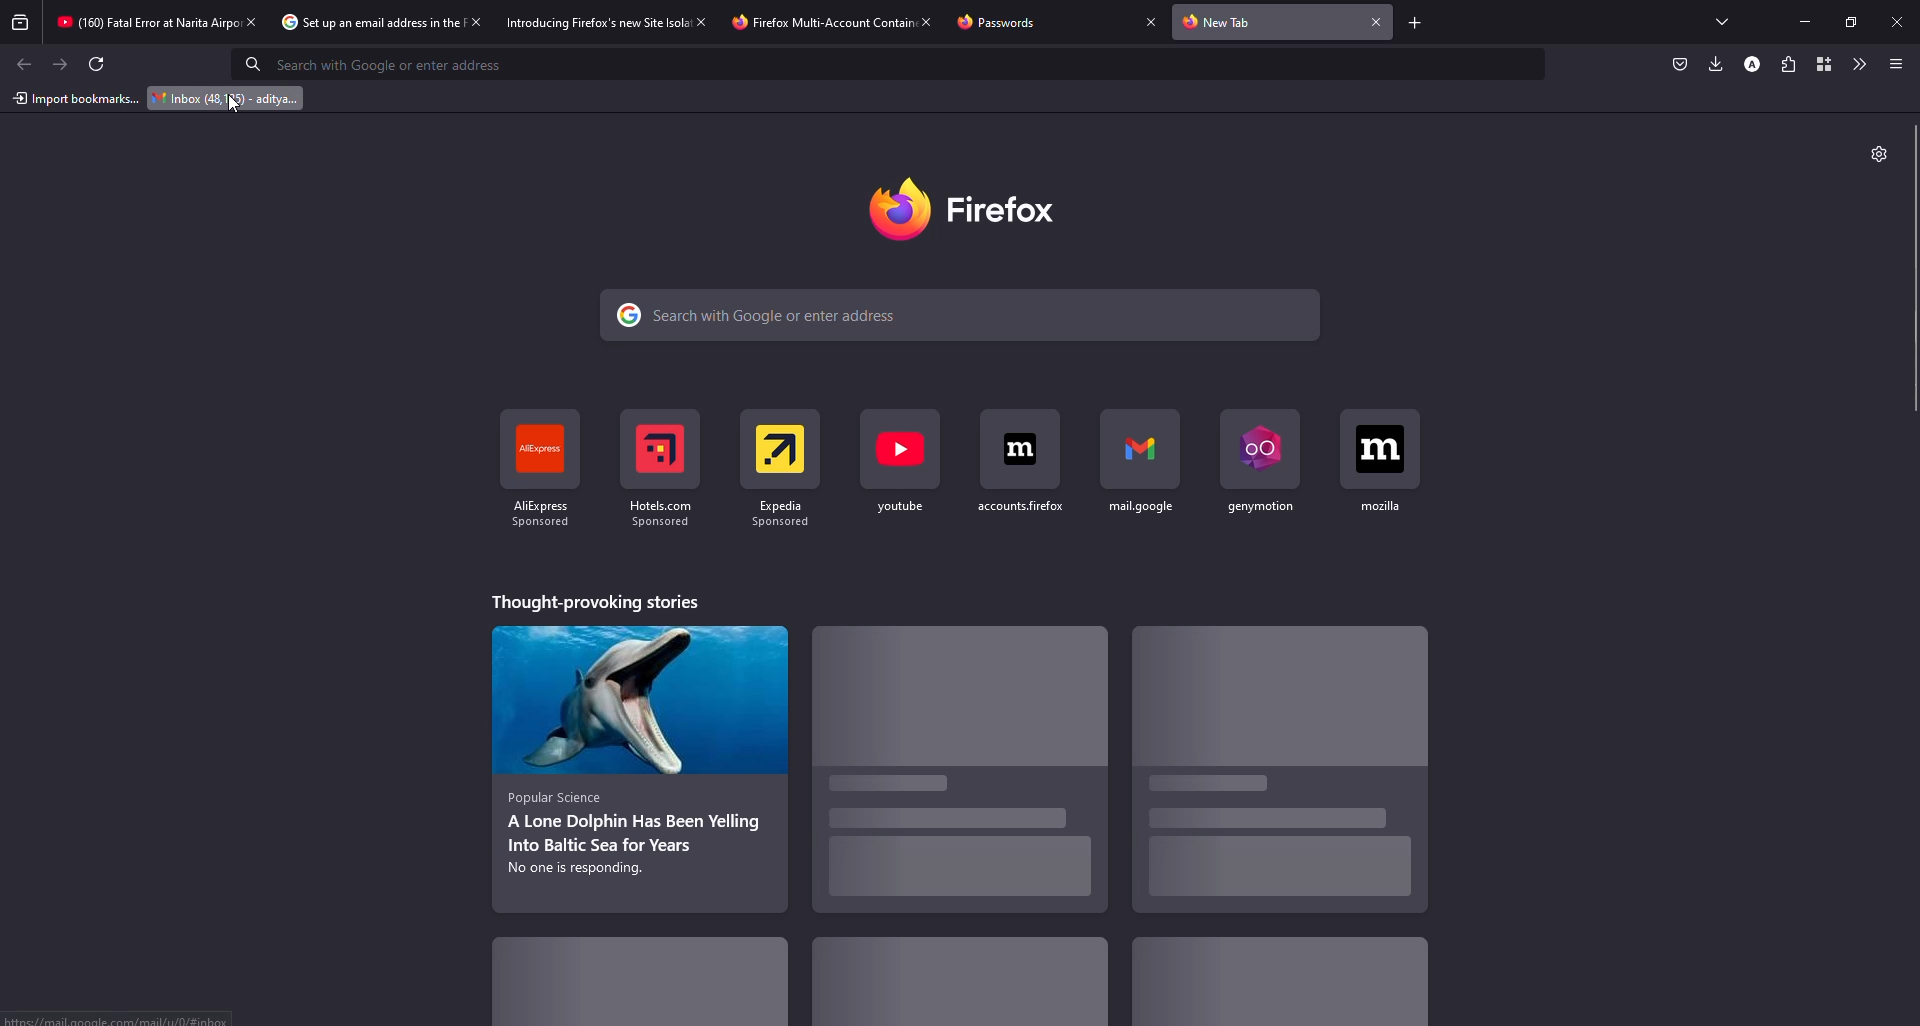  What do you see at coordinates (478, 21) in the screenshot?
I see `close` at bounding box center [478, 21].